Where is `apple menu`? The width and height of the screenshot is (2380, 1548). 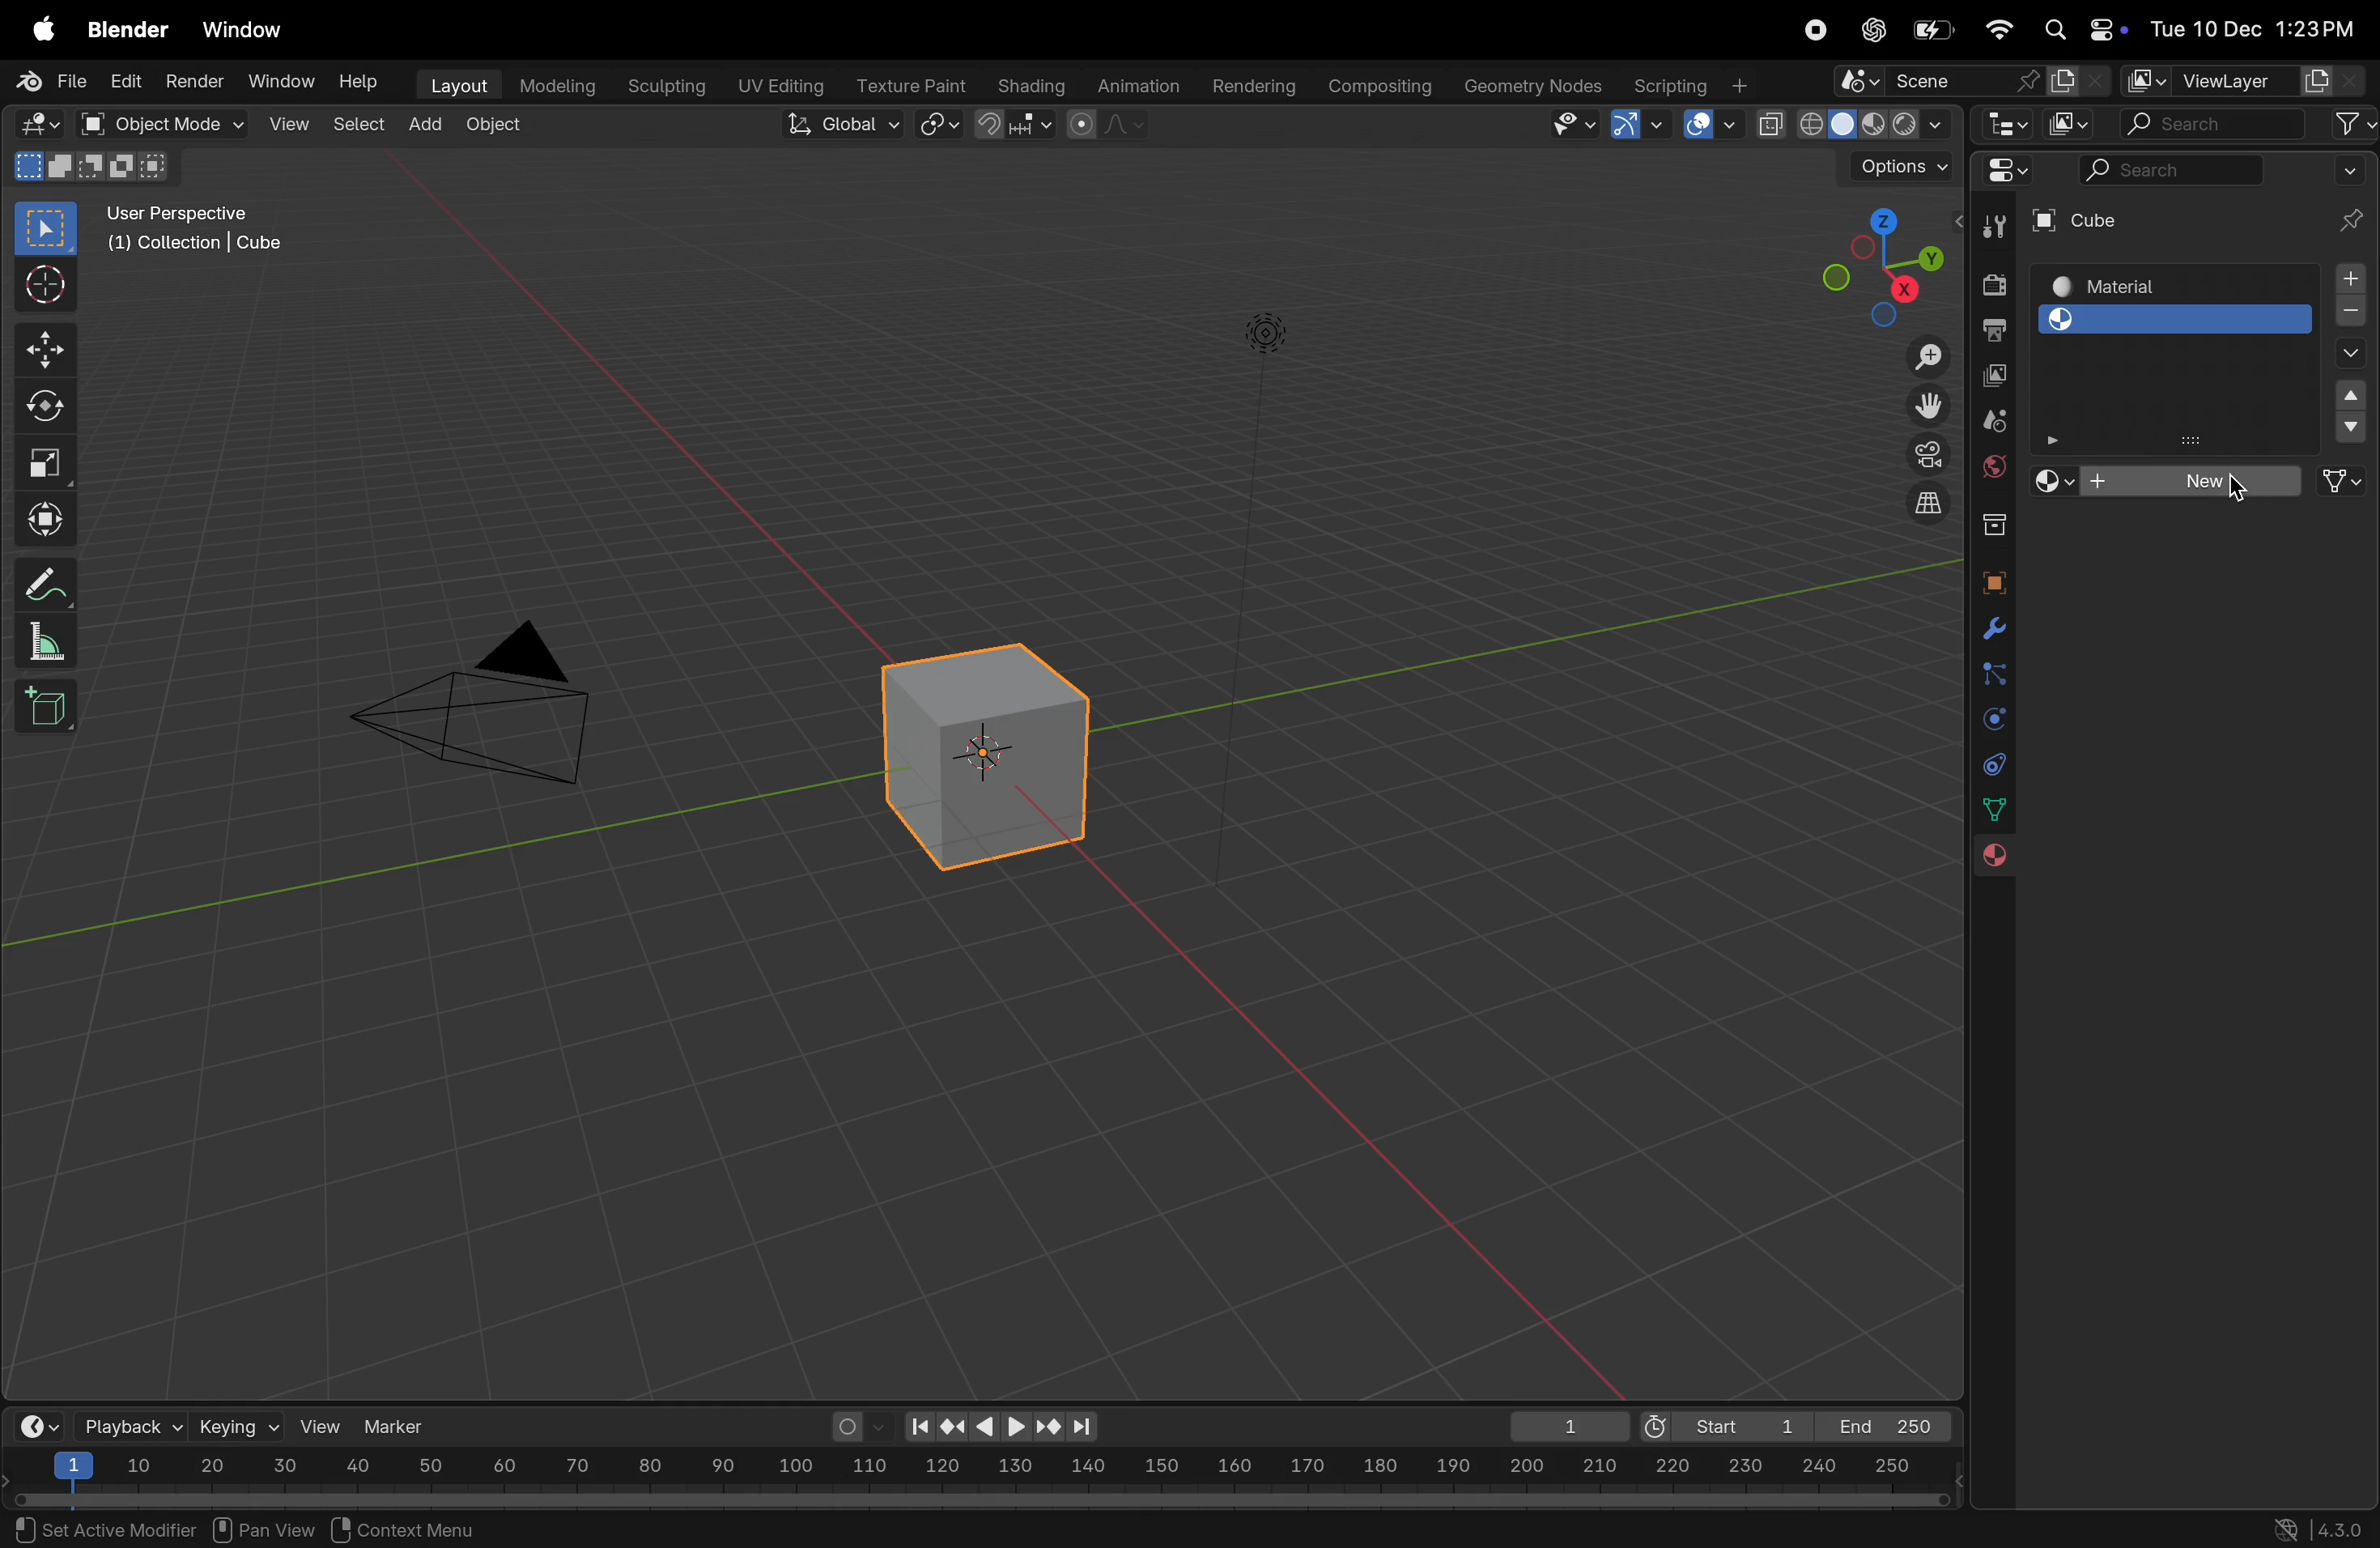
apple menu is located at coordinates (35, 31).